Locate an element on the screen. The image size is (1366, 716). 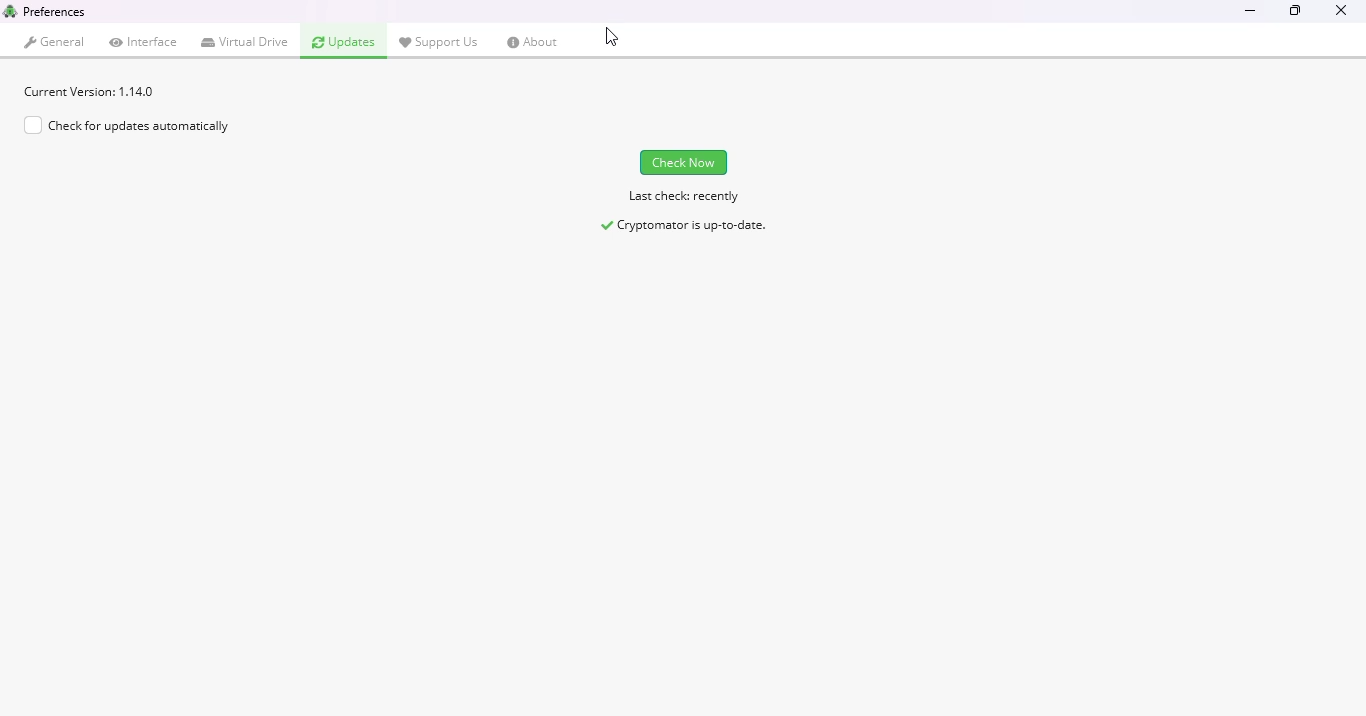
virtual drive is located at coordinates (246, 42).